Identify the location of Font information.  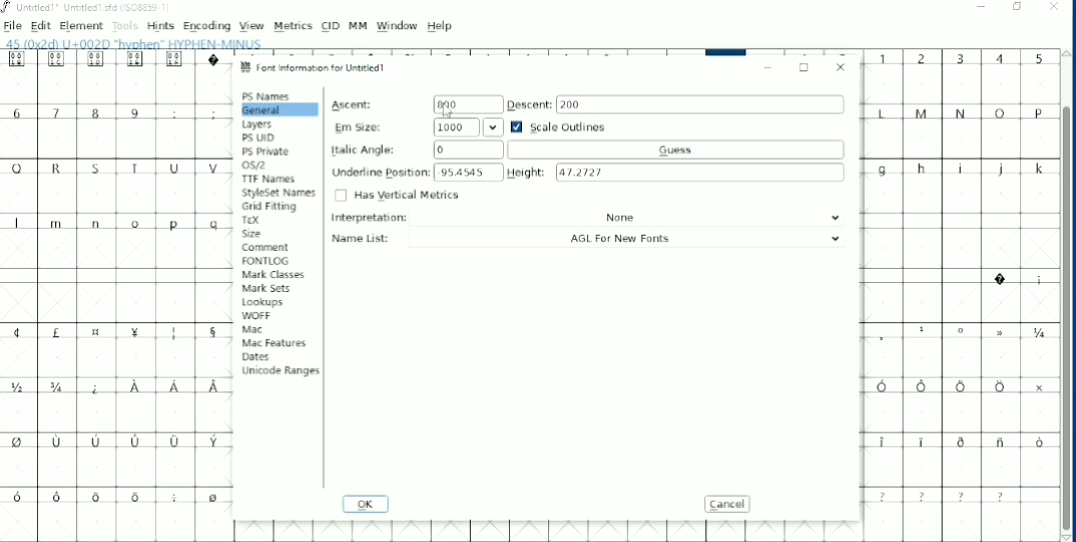
(317, 67).